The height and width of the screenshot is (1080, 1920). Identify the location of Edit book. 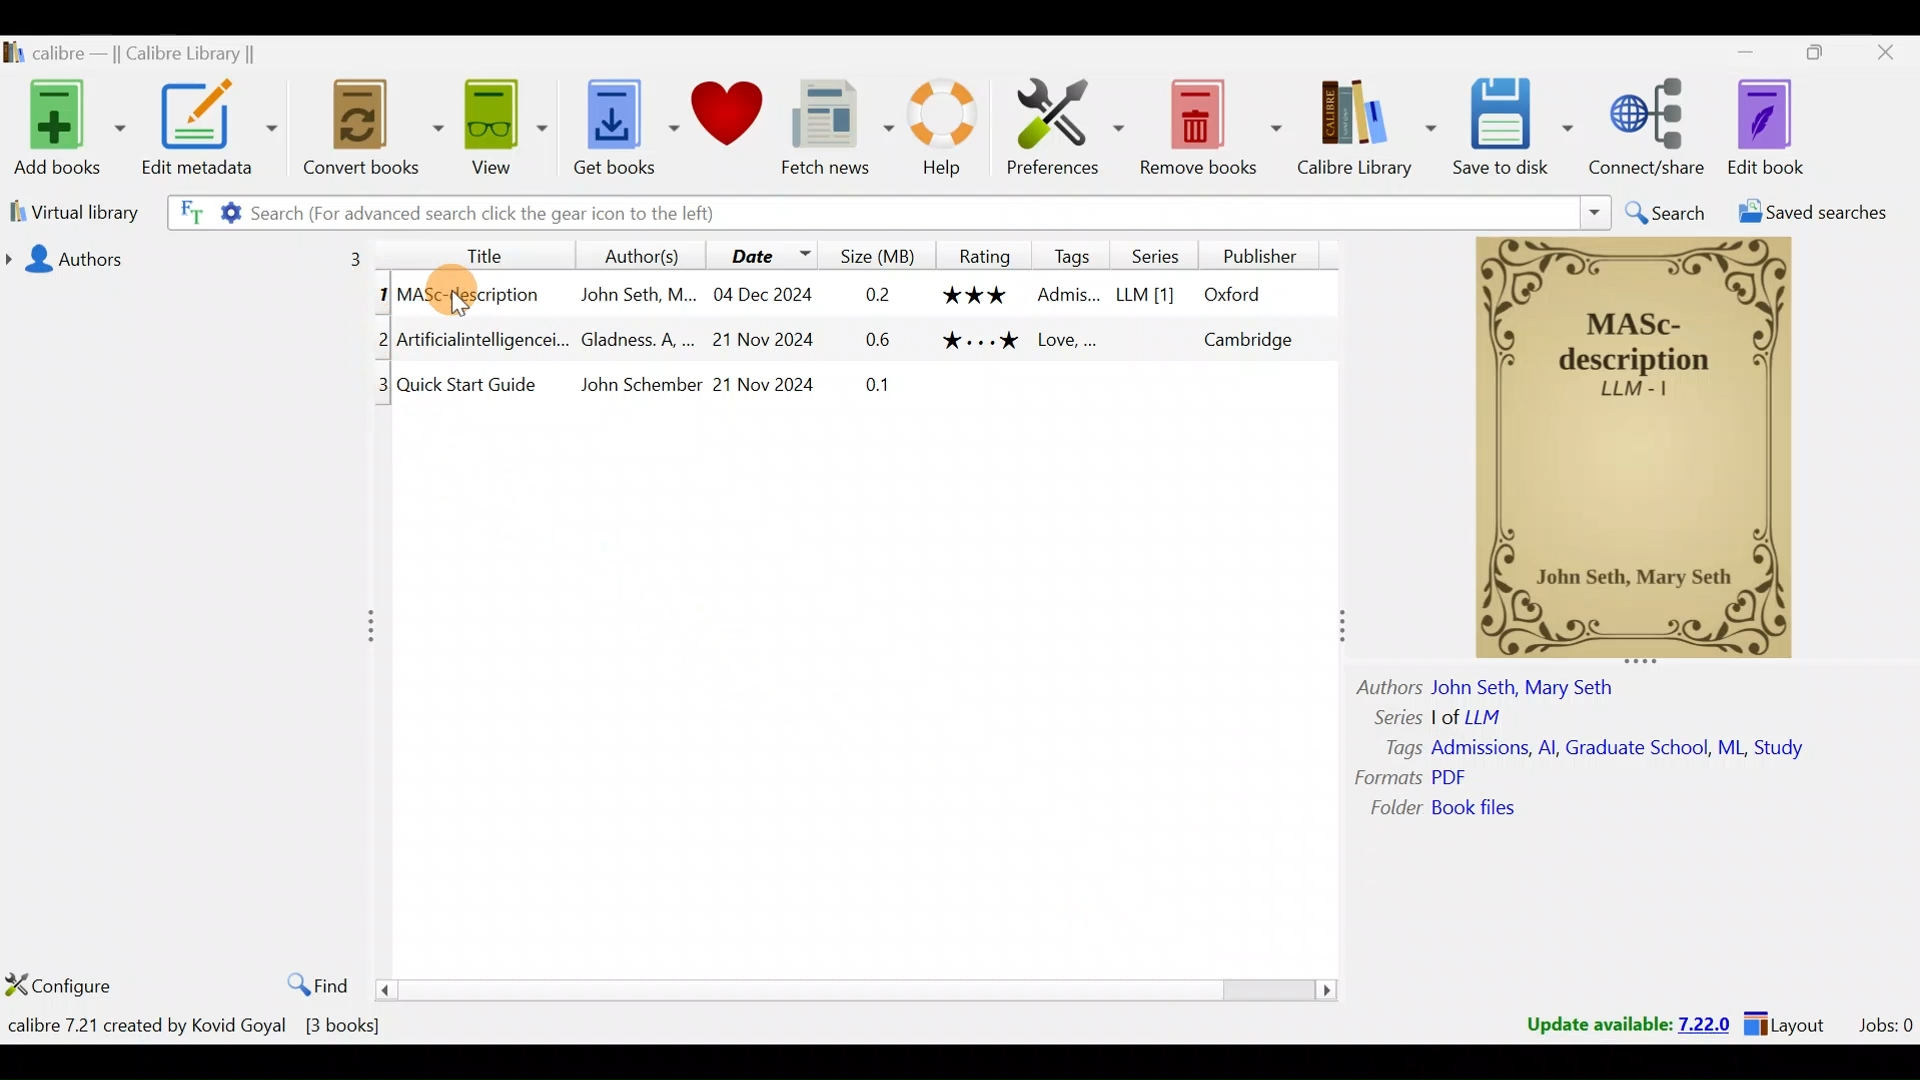
(1785, 127).